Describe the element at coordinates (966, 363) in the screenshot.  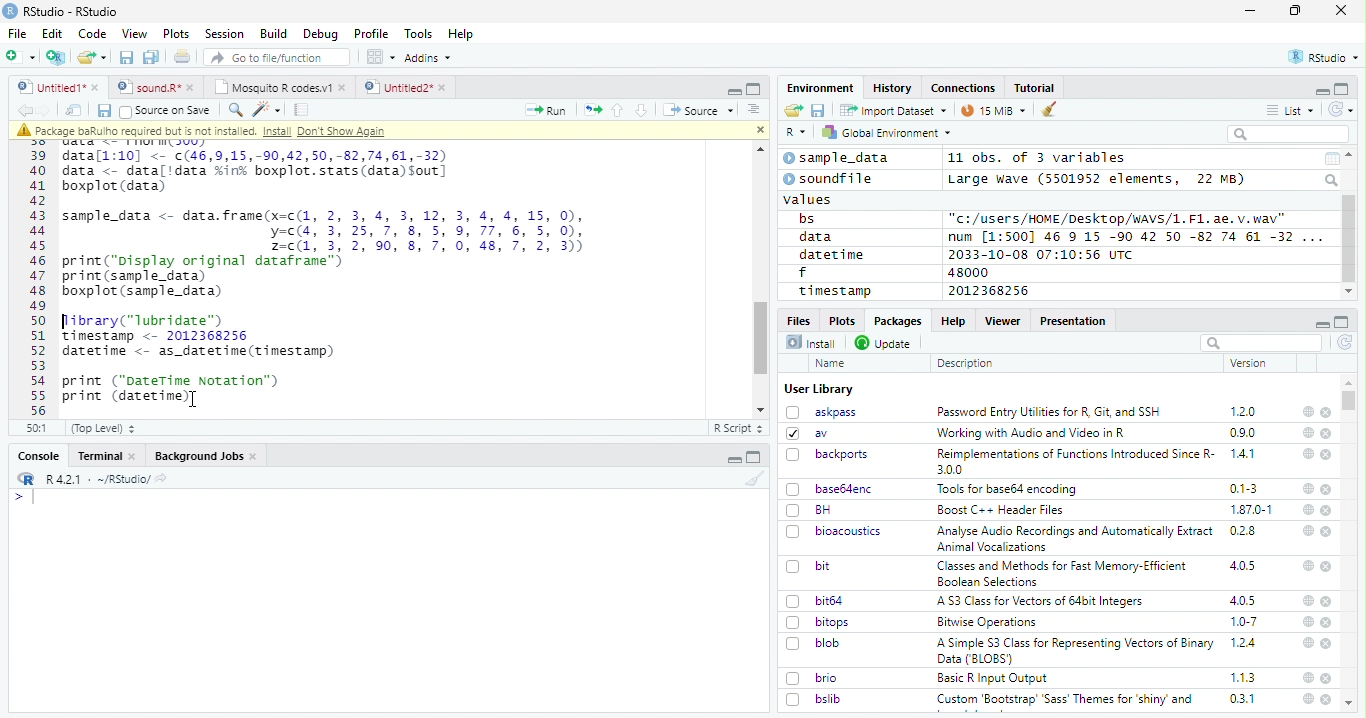
I see `Description` at that location.